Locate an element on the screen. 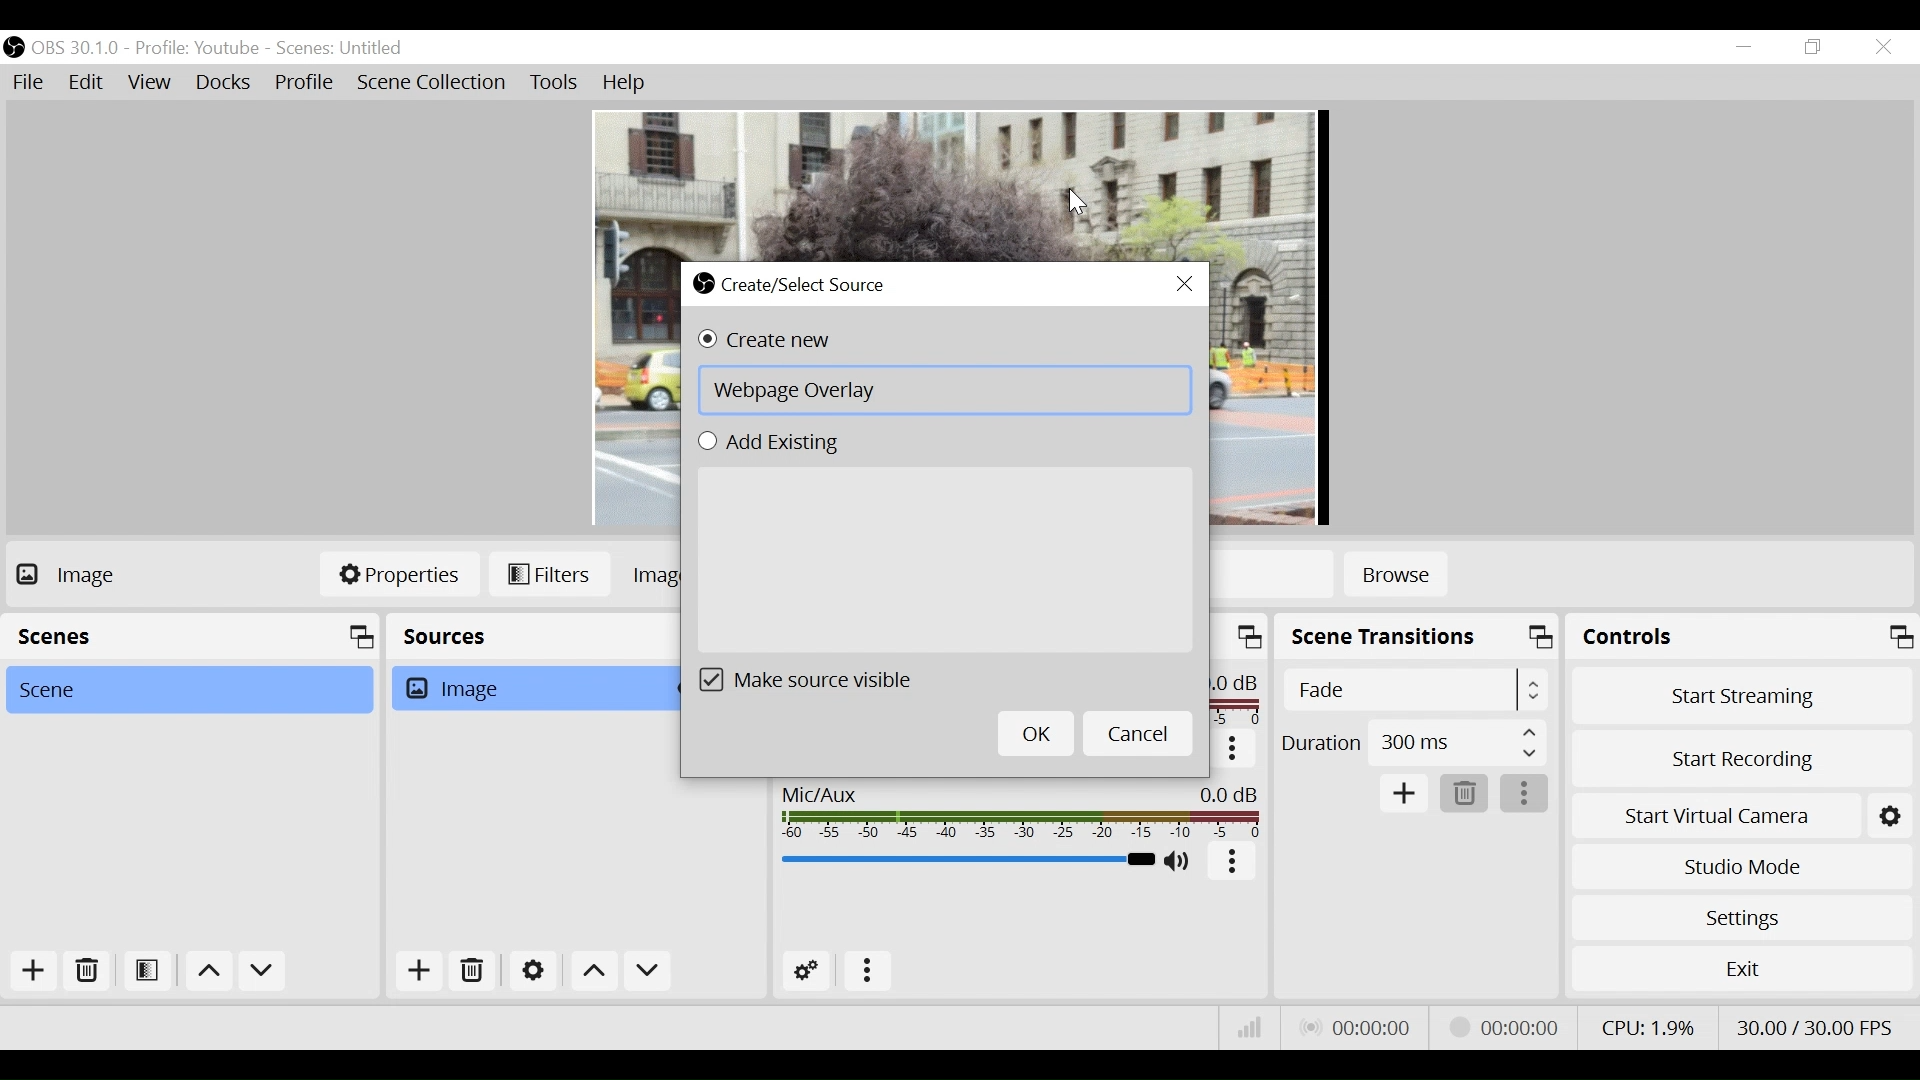 This screenshot has width=1920, height=1080. Controls is located at coordinates (1745, 635).